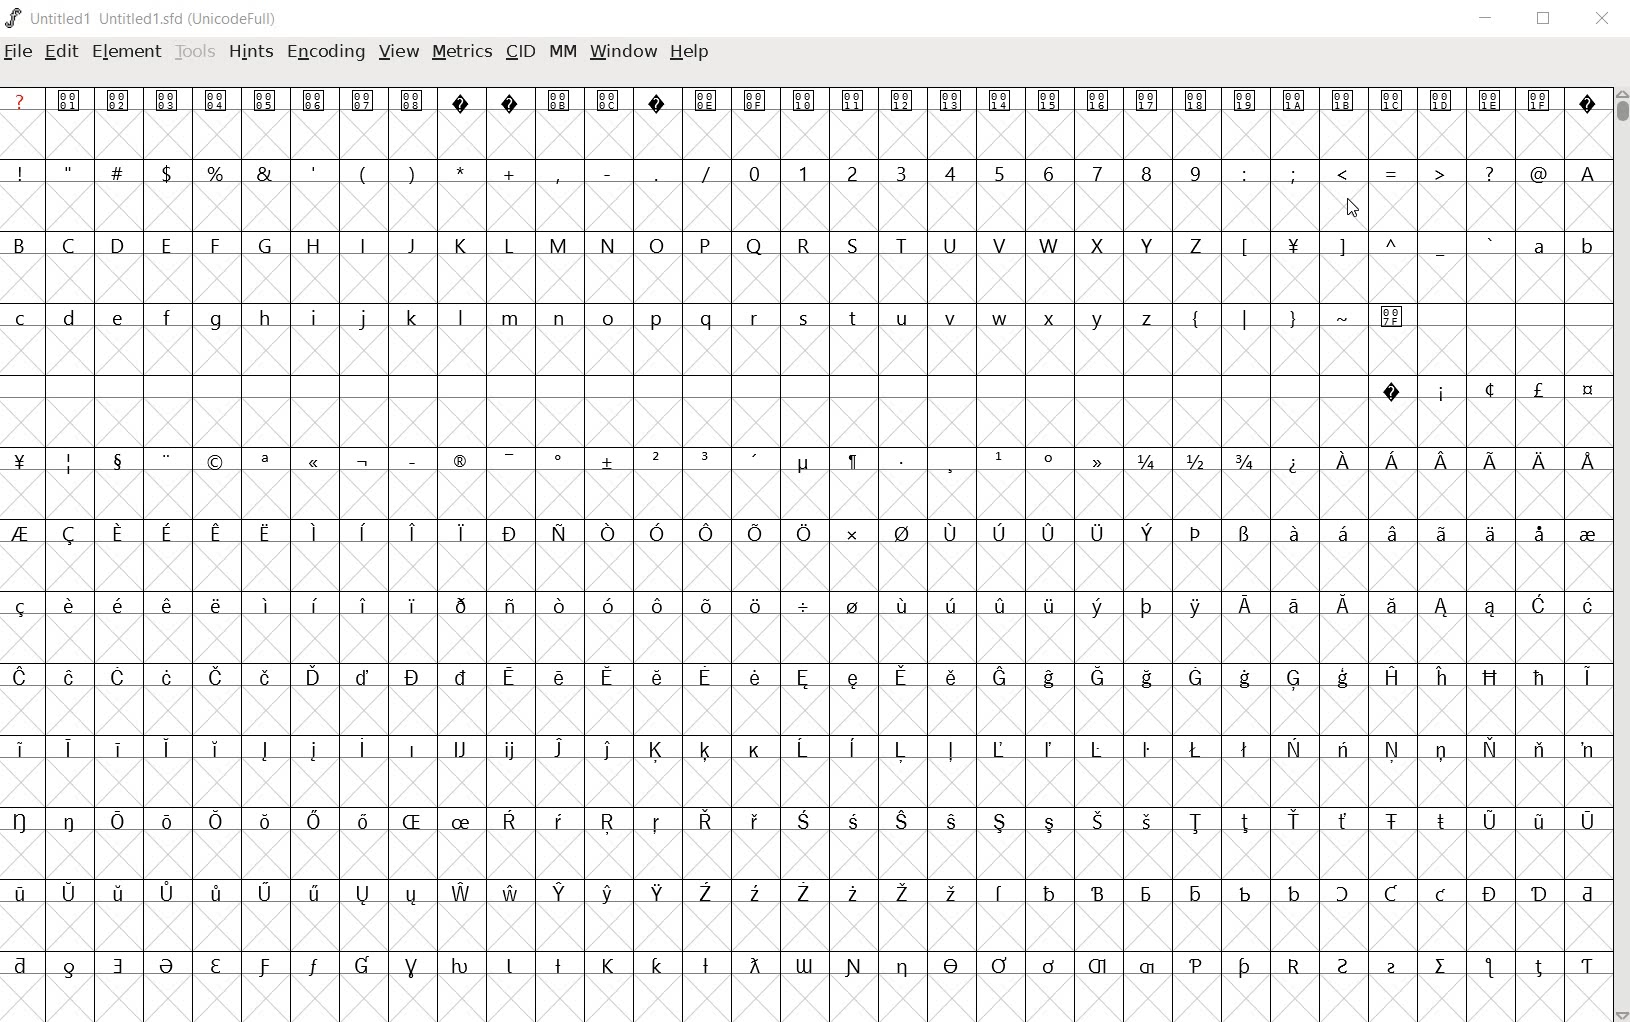 The width and height of the screenshot is (1630, 1022). Describe the element at coordinates (1620, 553) in the screenshot. I see `scrollbar` at that location.